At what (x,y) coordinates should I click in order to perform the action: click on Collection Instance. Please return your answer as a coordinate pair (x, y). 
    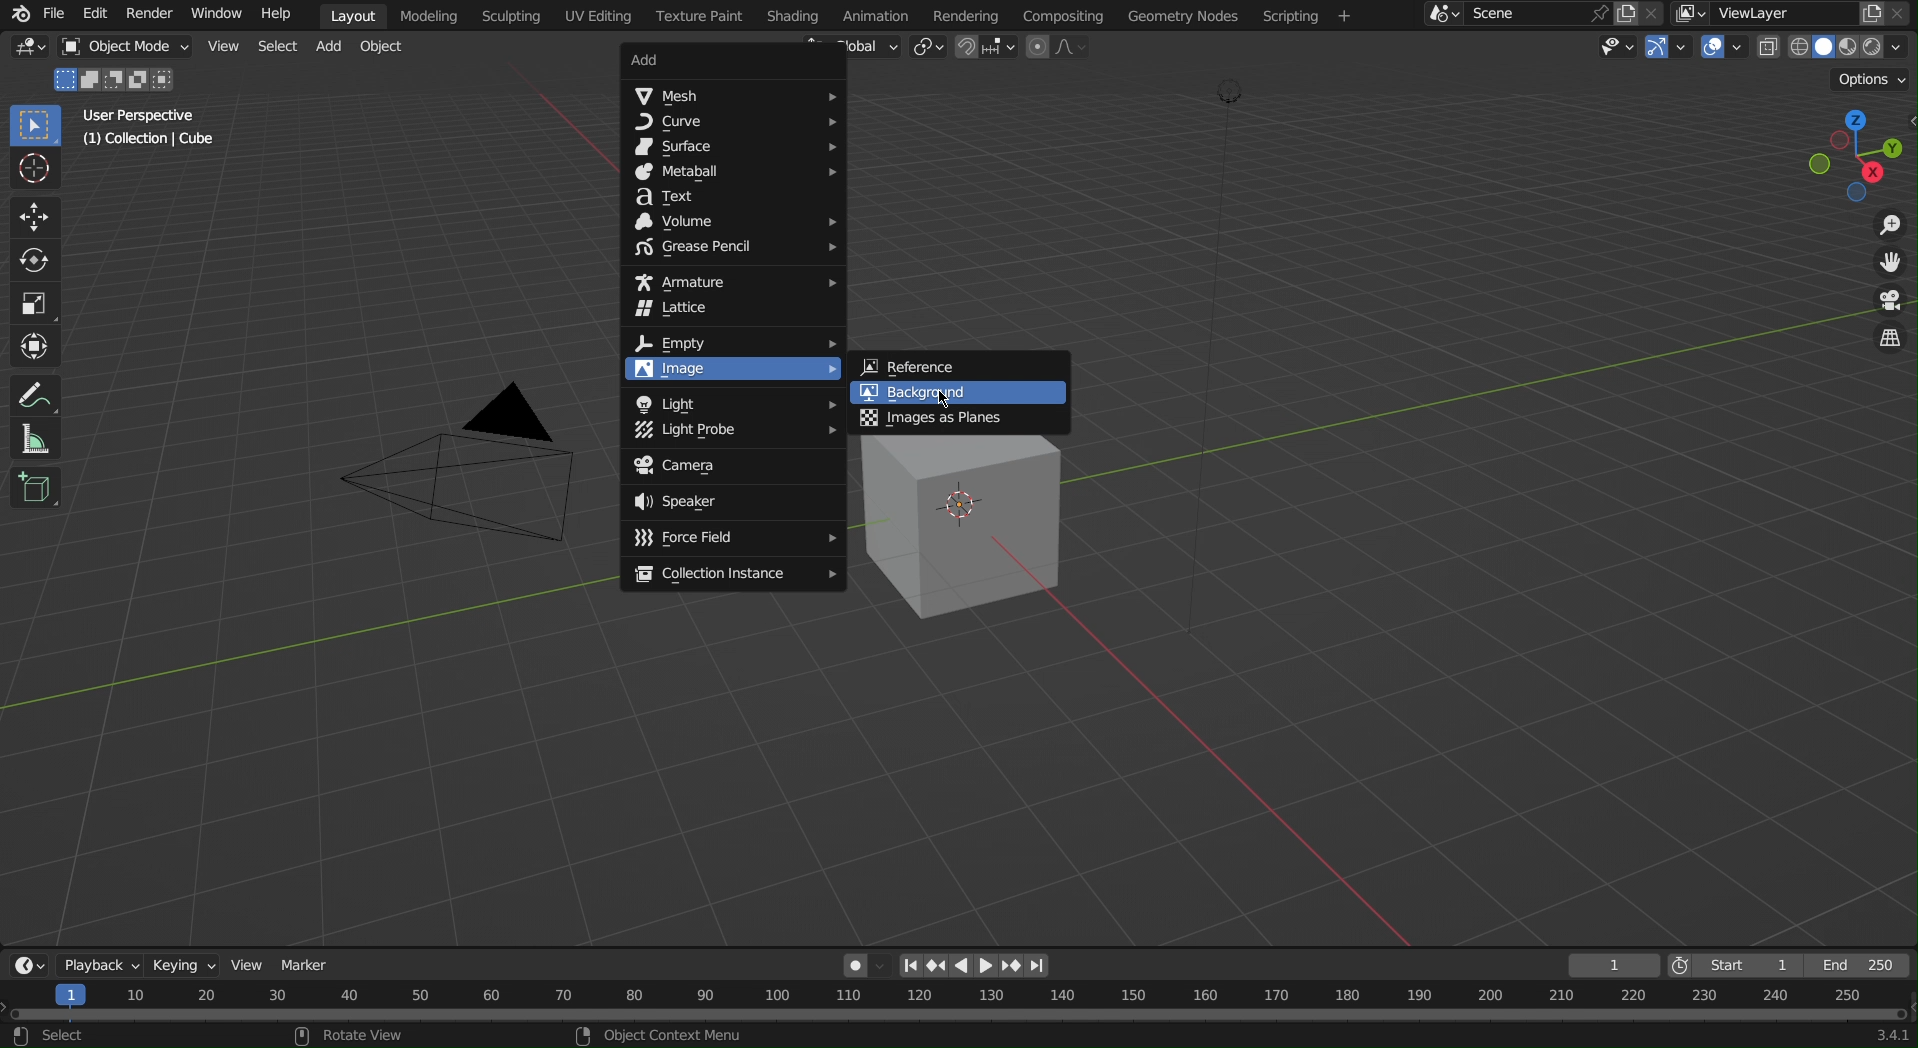
    Looking at the image, I should click on (729, 574).